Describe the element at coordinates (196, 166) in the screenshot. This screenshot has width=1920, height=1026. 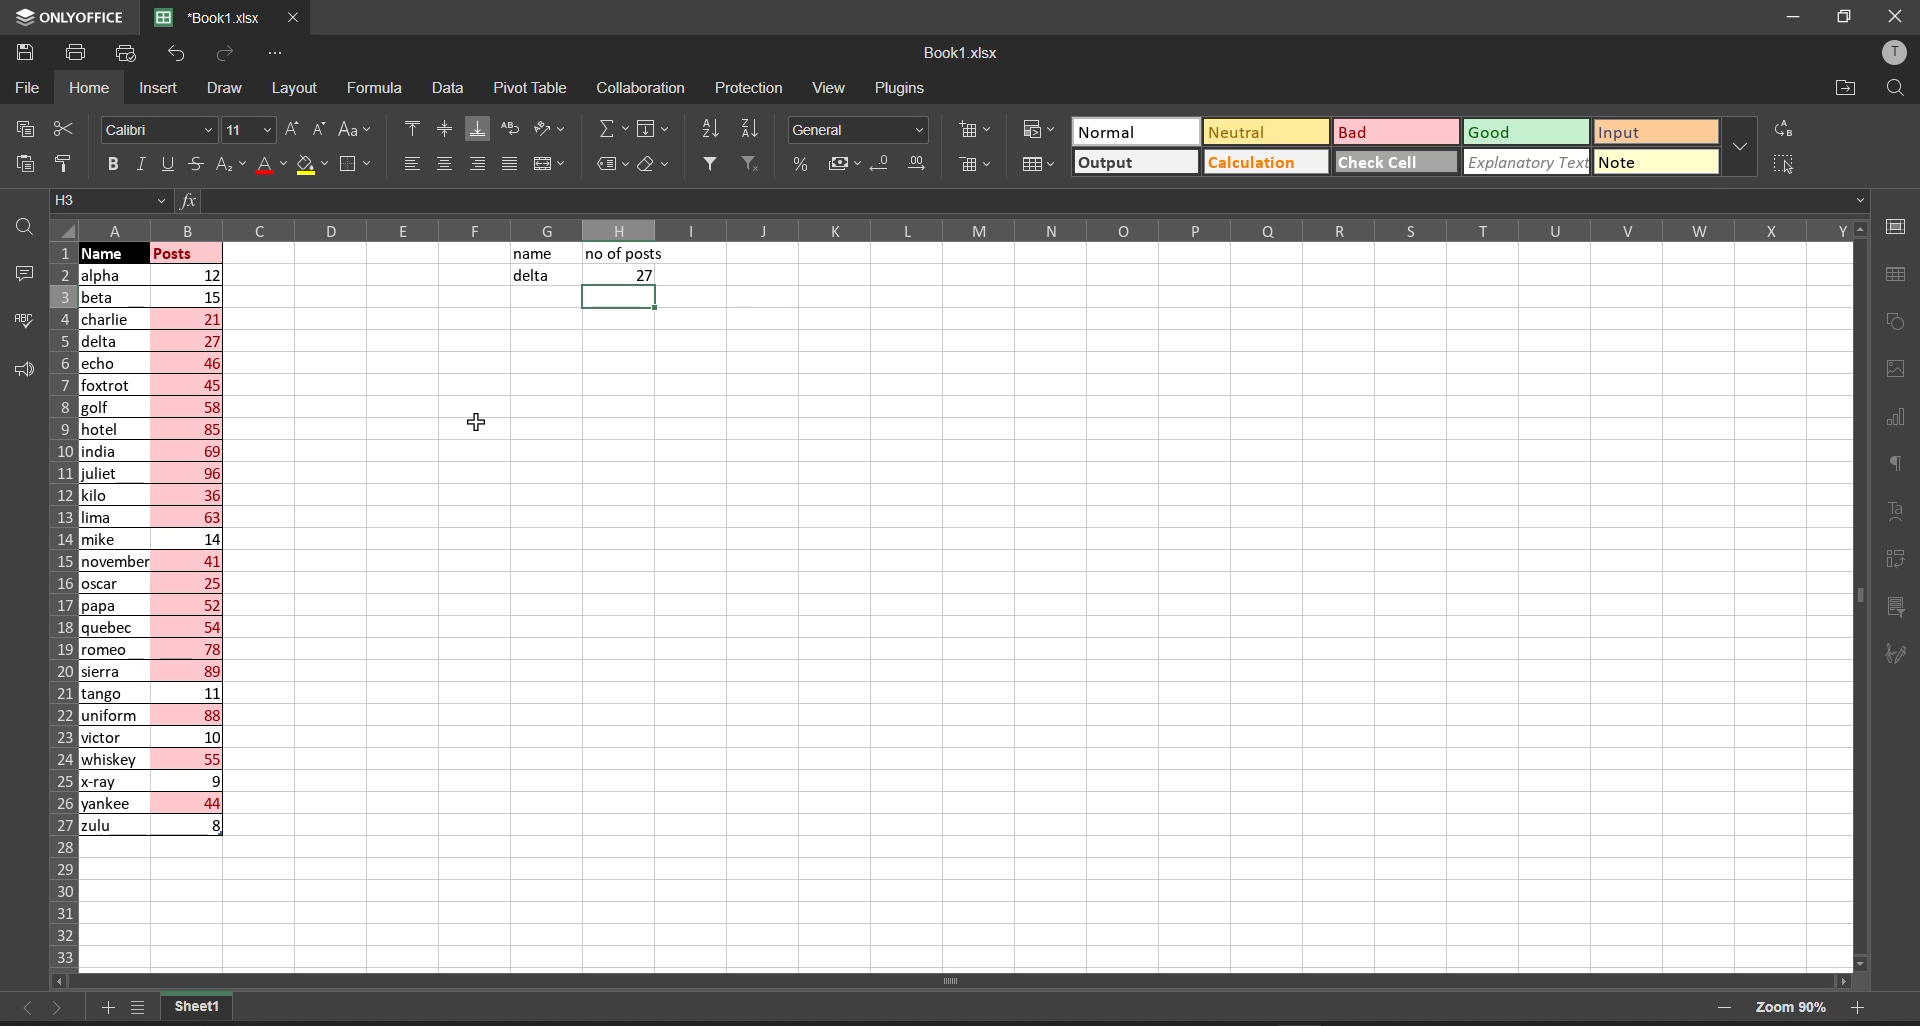
I see `strikethrough` at that location.